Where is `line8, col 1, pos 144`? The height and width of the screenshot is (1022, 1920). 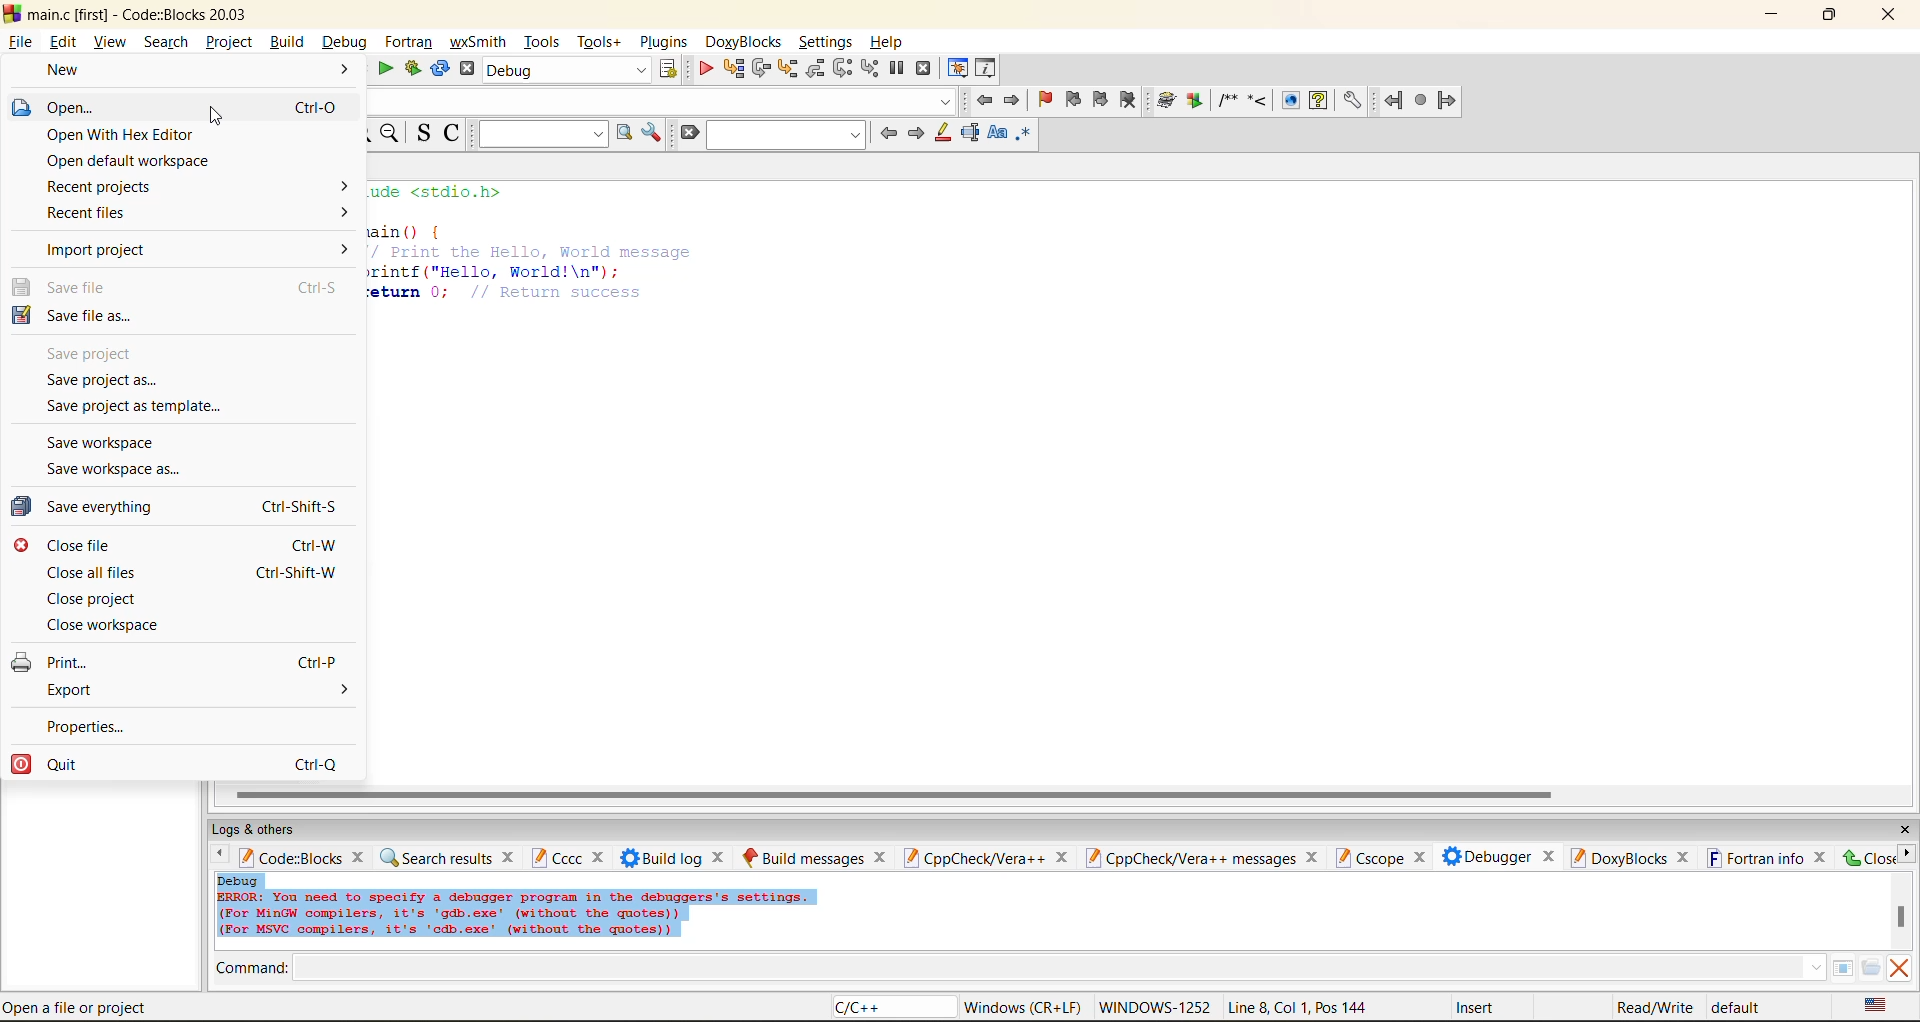
line8, col 1, pos 144 is located at coordinates (1301, 1007).